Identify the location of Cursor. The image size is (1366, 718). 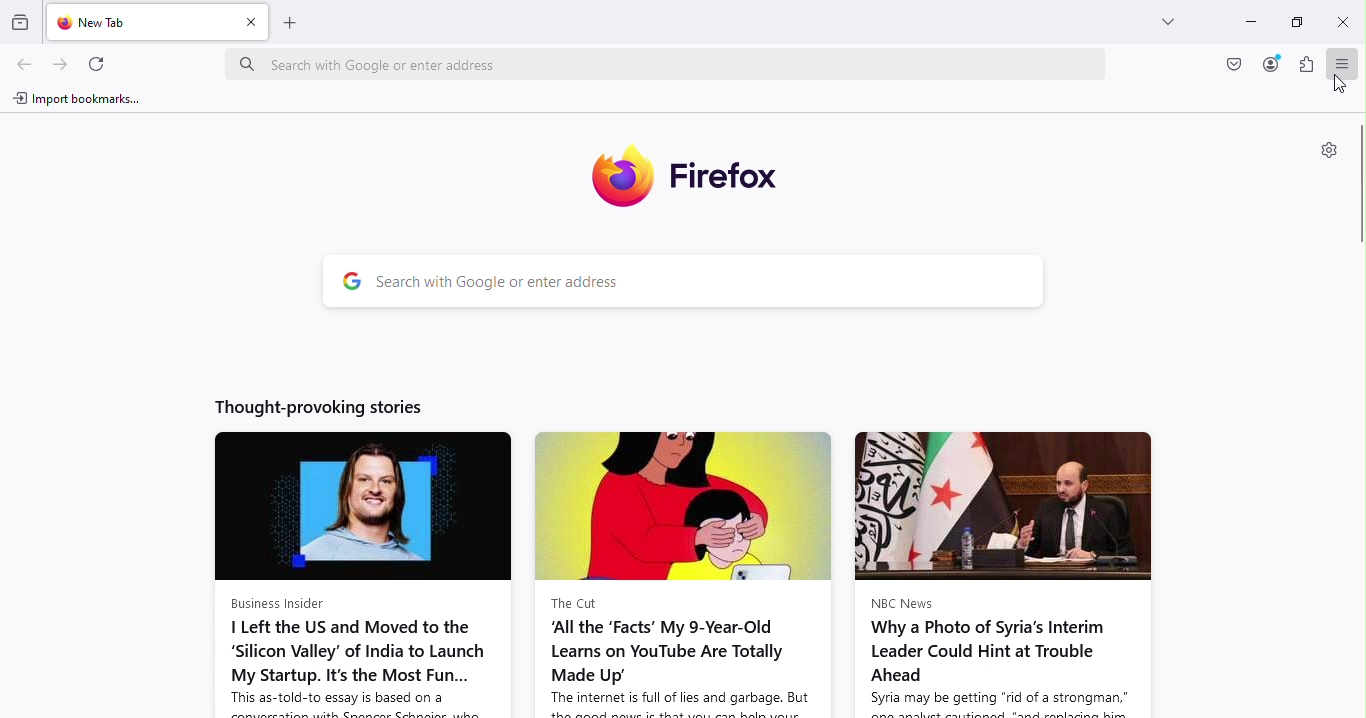
(1336, 87).